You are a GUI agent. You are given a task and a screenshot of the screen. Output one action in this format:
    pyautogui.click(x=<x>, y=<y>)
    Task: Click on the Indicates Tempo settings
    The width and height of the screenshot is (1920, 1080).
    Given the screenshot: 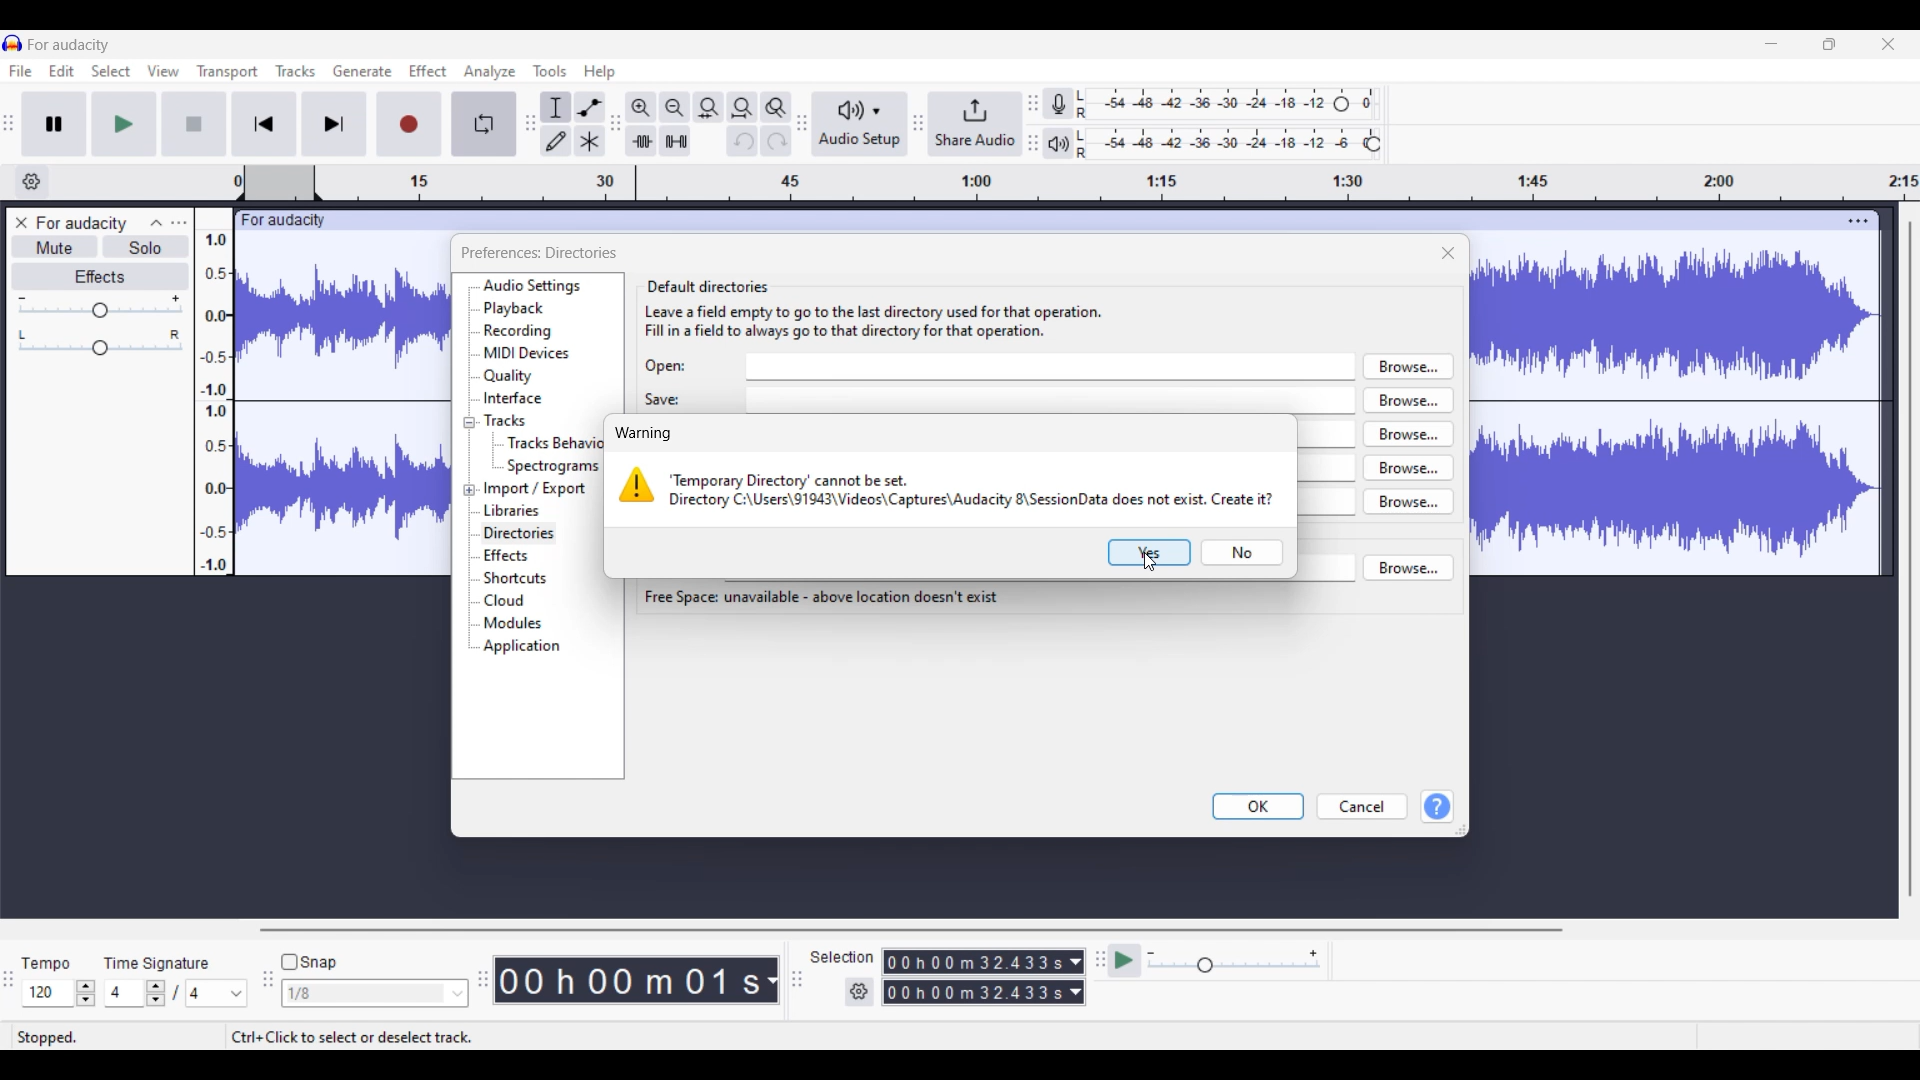 What is the action you would take?
    pyautogui.click(x=47, y=963)
    